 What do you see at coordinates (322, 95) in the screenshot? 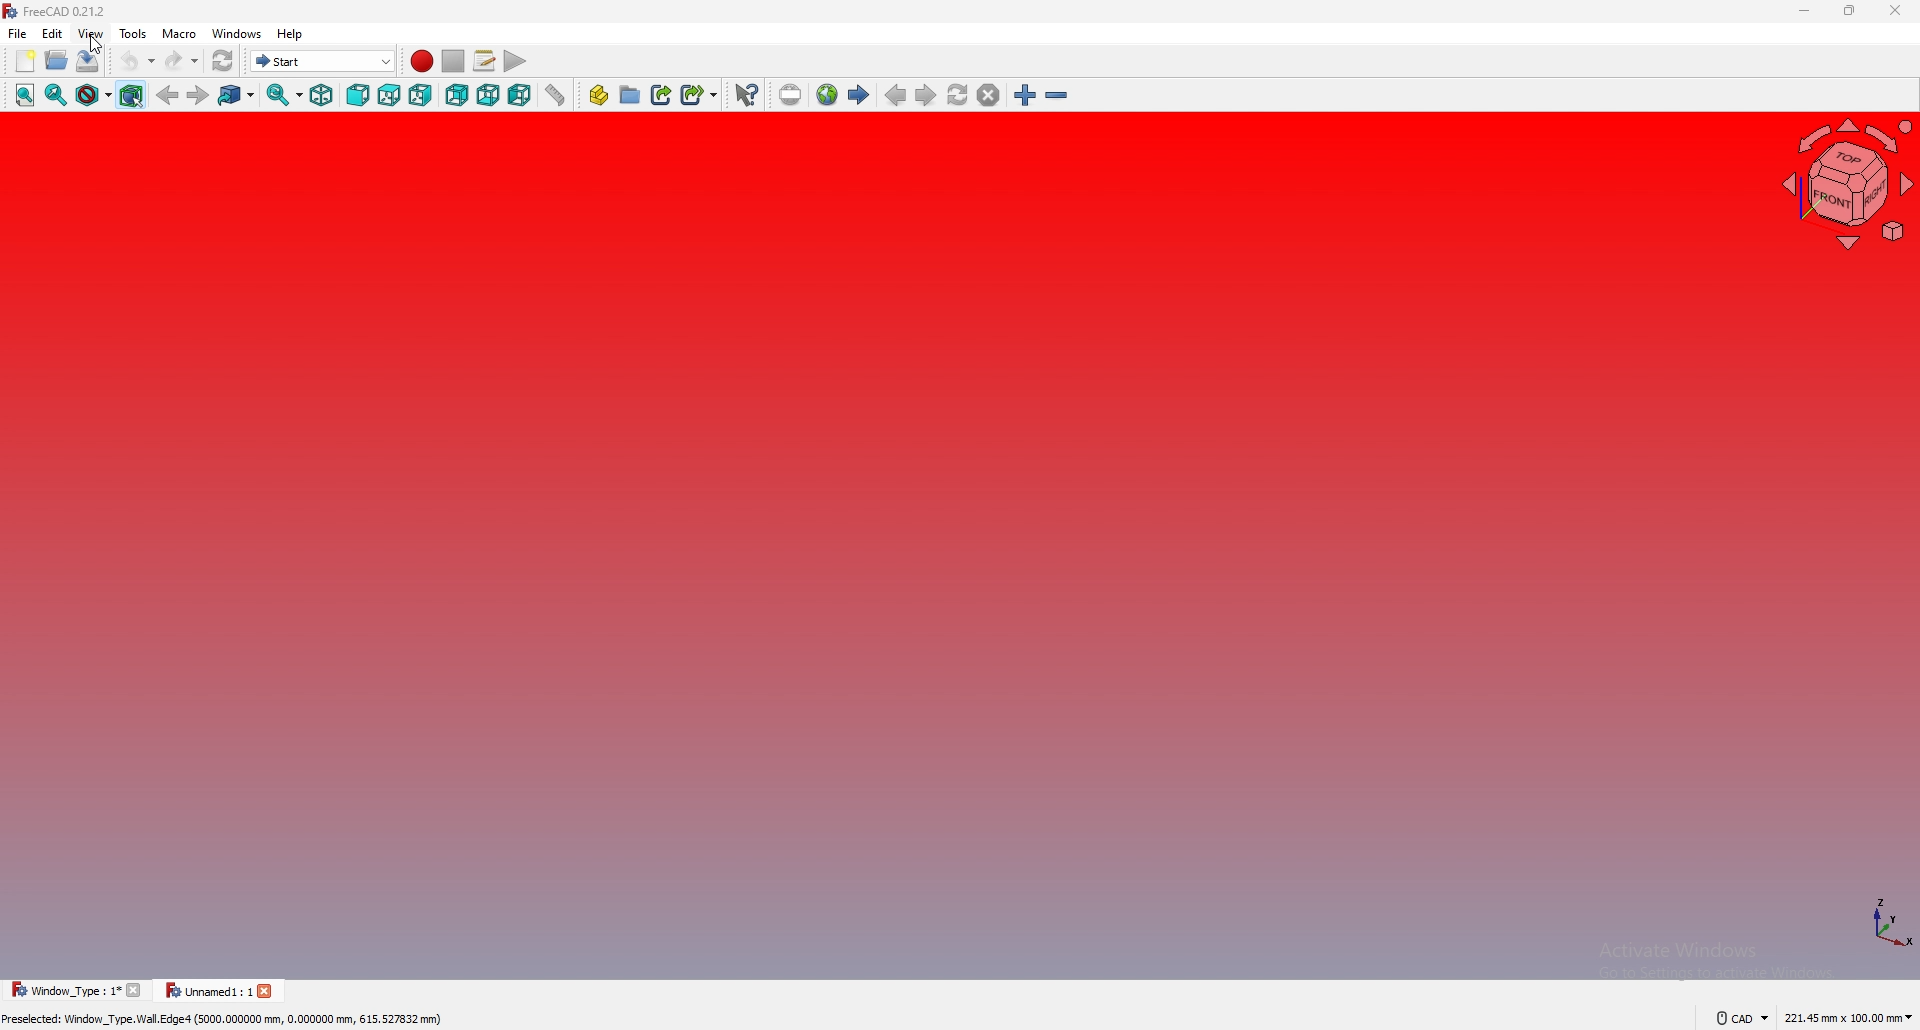
I see `isometric` at bounding box center [322, 95].